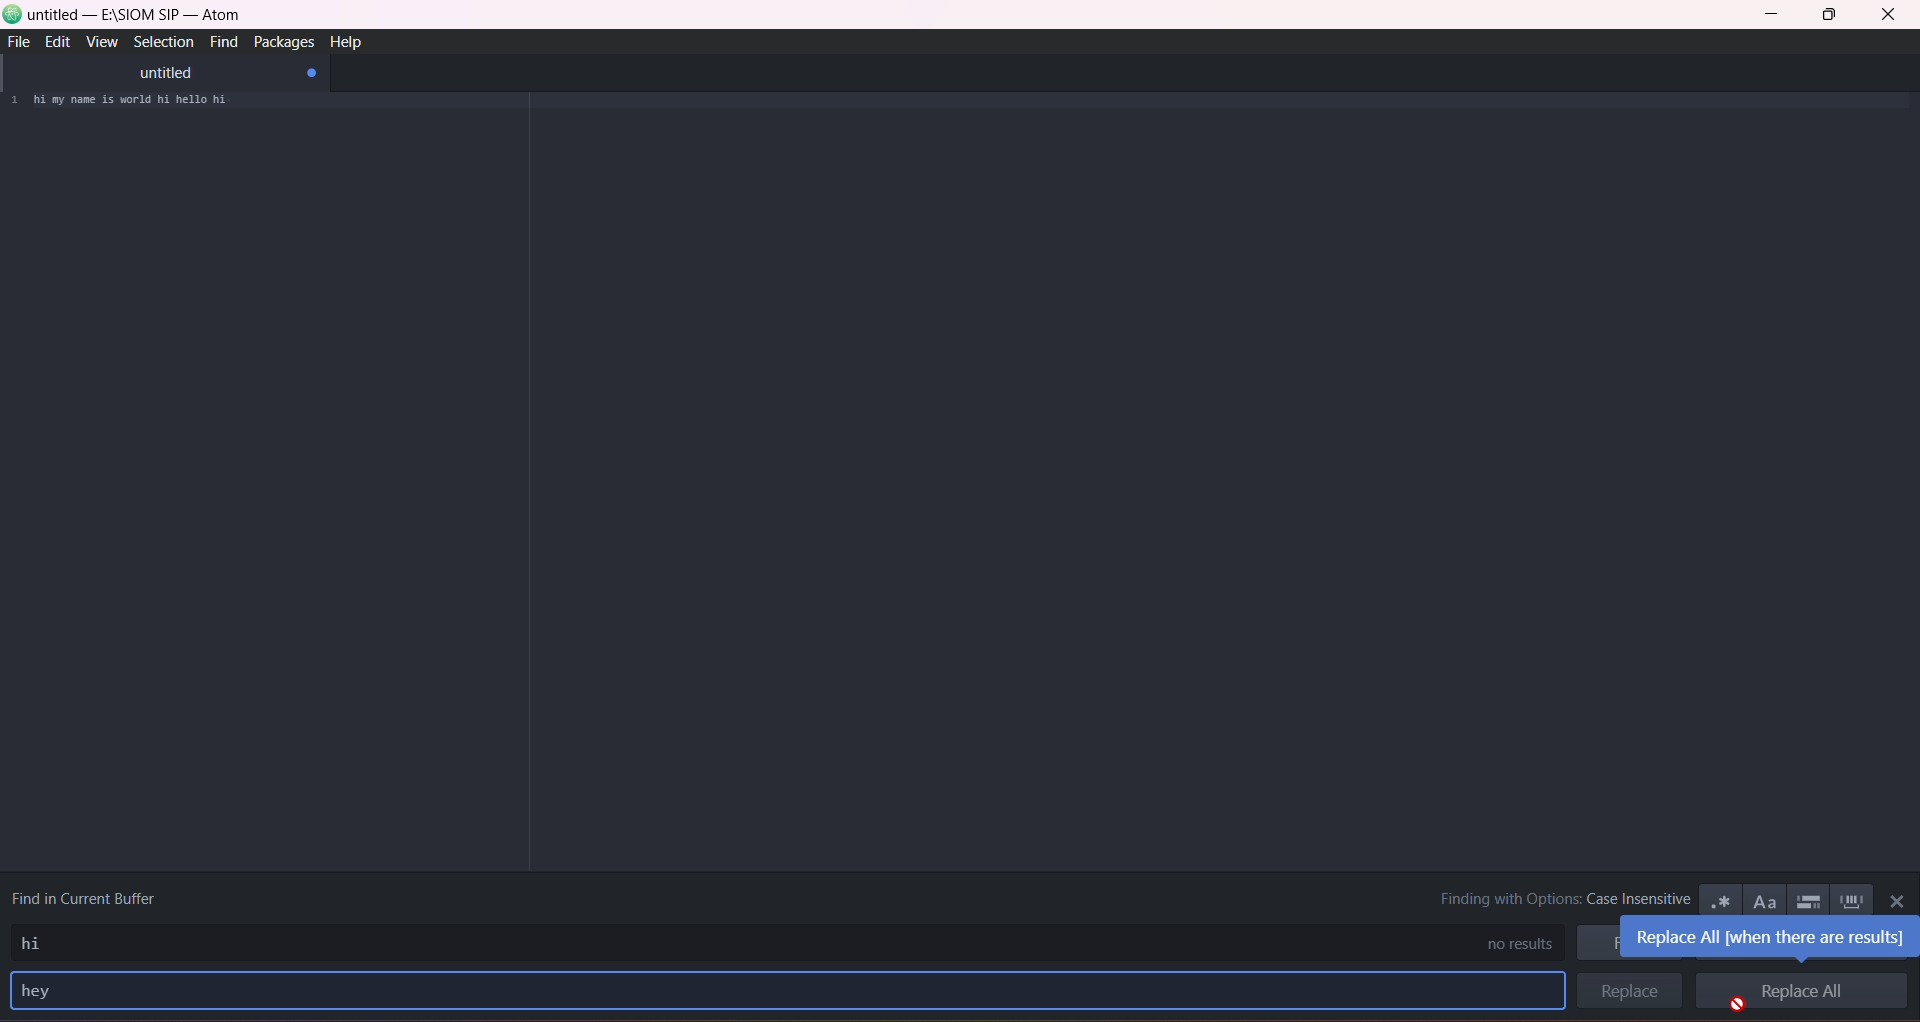 This screenshot has width=1920, height=1022. What do you see at coordinates (1888, 17) in the screenshot?
I see `close` at bounding box center [1888, 17].